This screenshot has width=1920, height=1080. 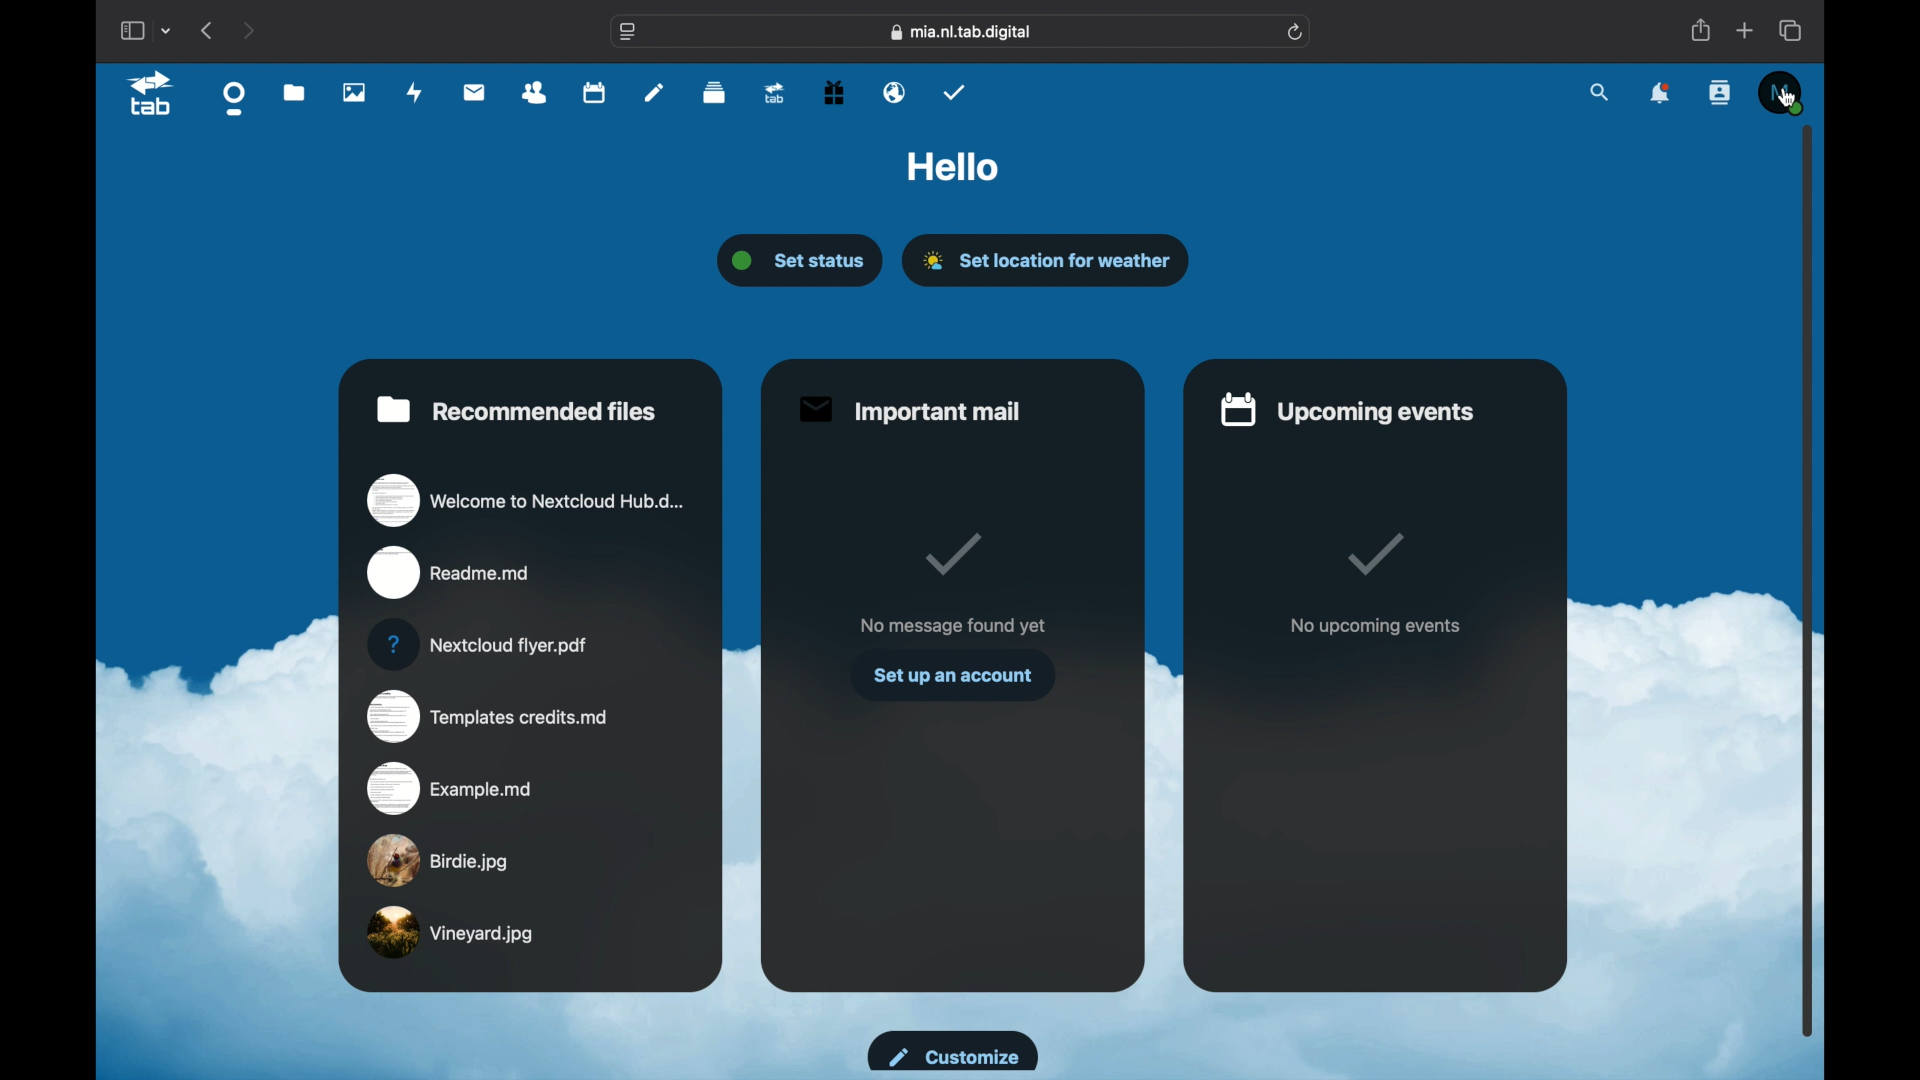 I want to click on scroll box, so click(x=1808, y=580).